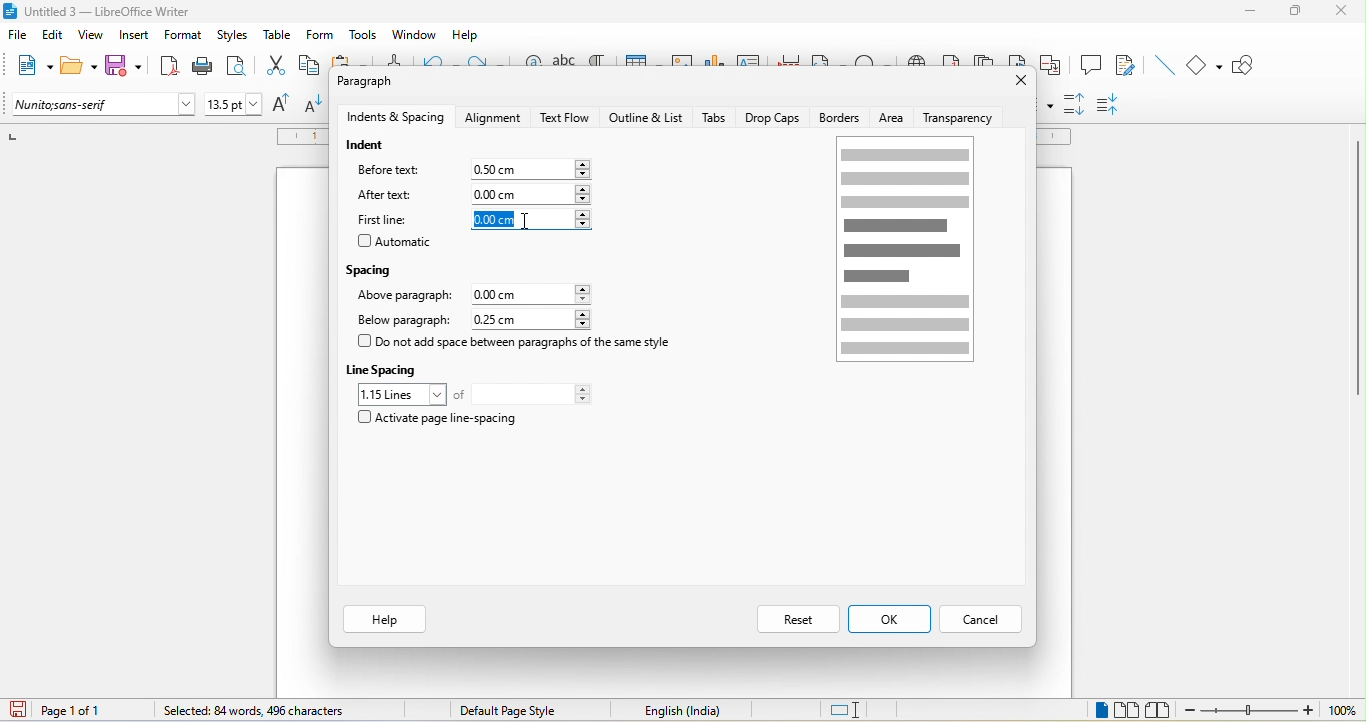 This screenshot has width=1366, height=722. What do you see at coordinates (566, 117) in the screenshot?
I see `text flow` at bounding box center [566, 117].